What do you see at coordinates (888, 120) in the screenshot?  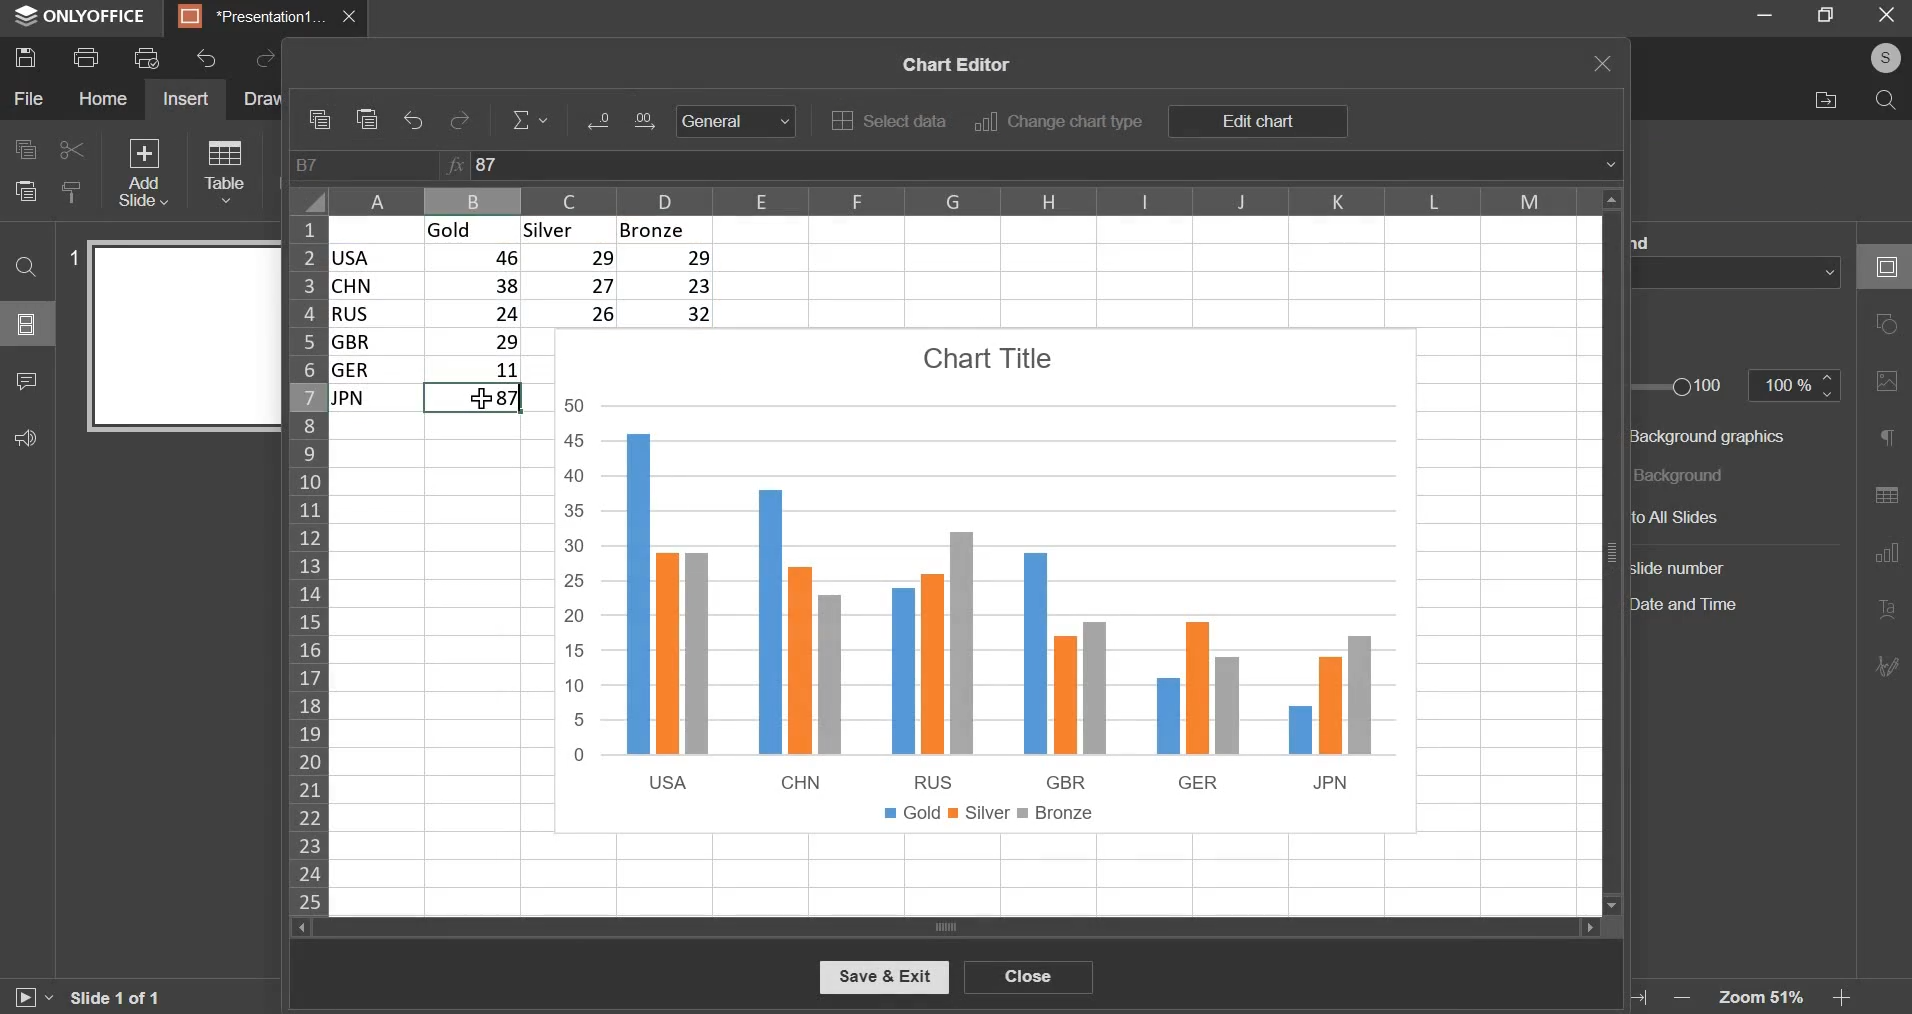 I see `select data` at bounding box center [888, 120].